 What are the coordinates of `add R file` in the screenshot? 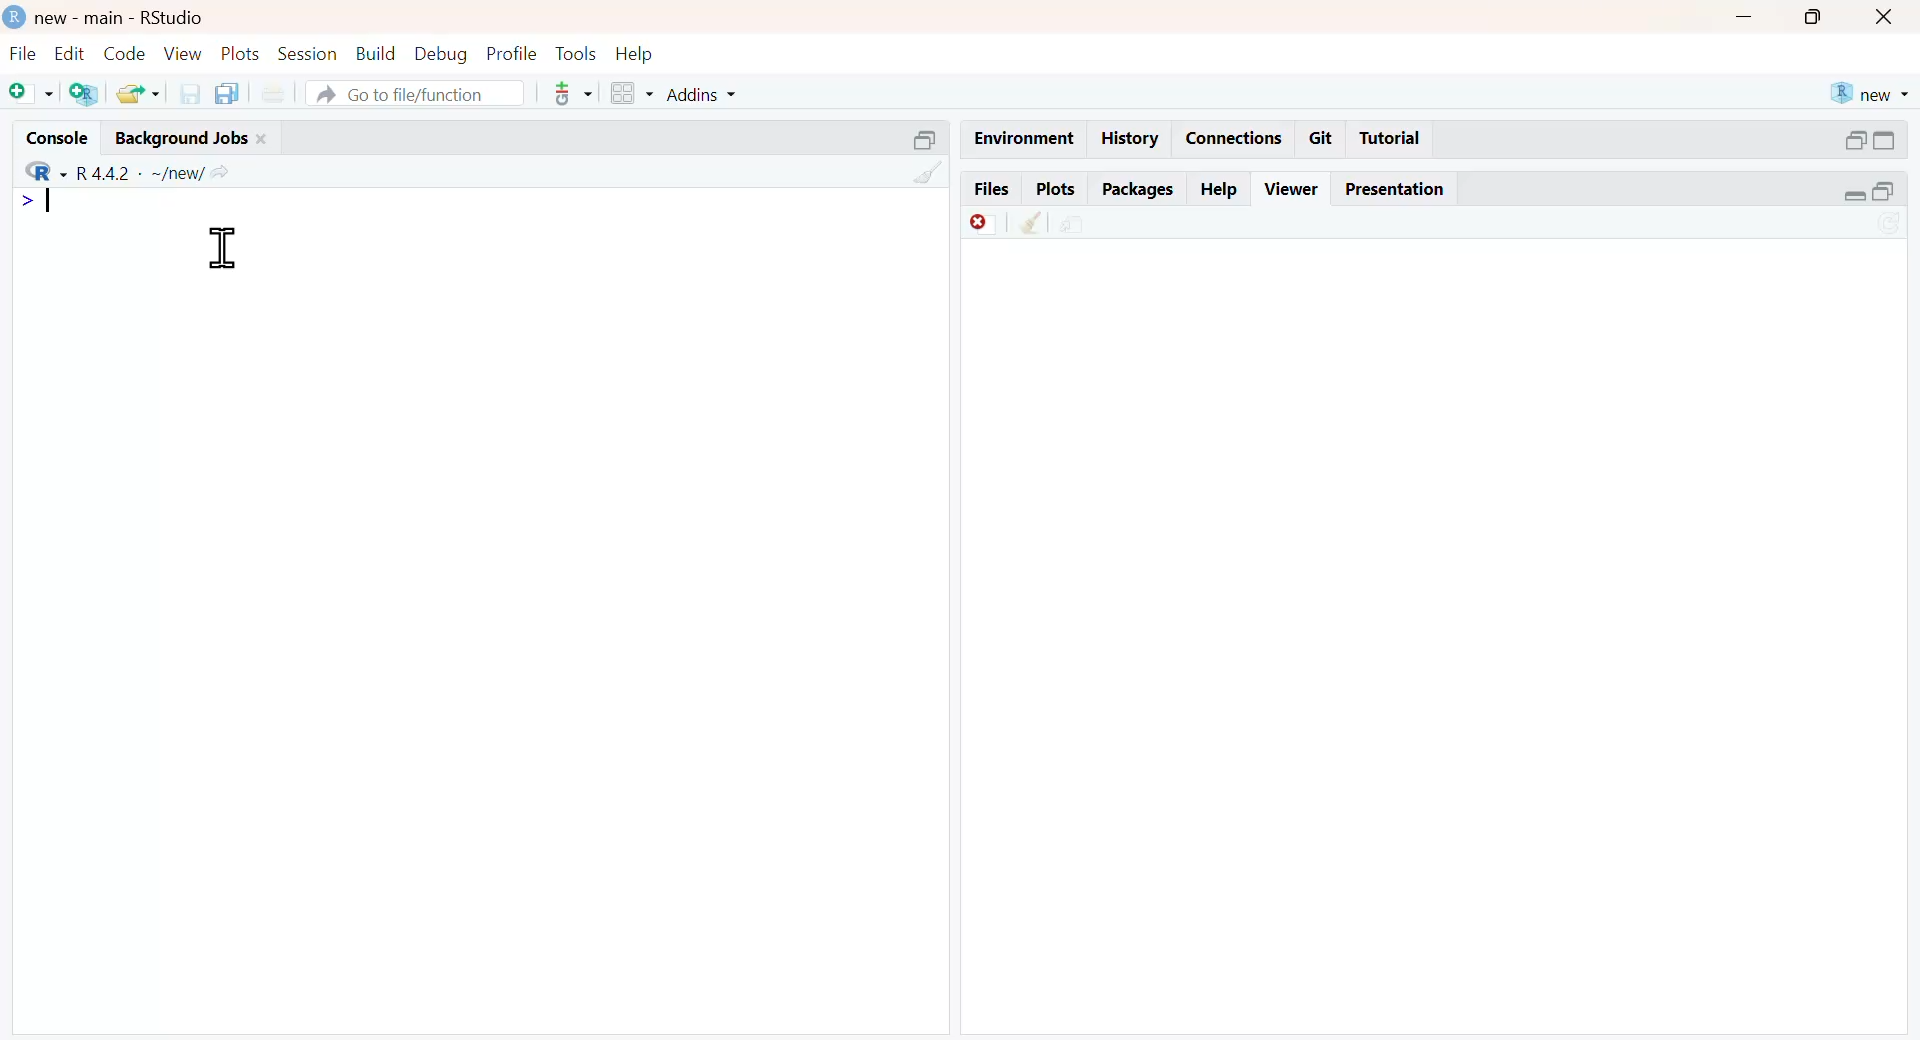 It's located at (84, 95).